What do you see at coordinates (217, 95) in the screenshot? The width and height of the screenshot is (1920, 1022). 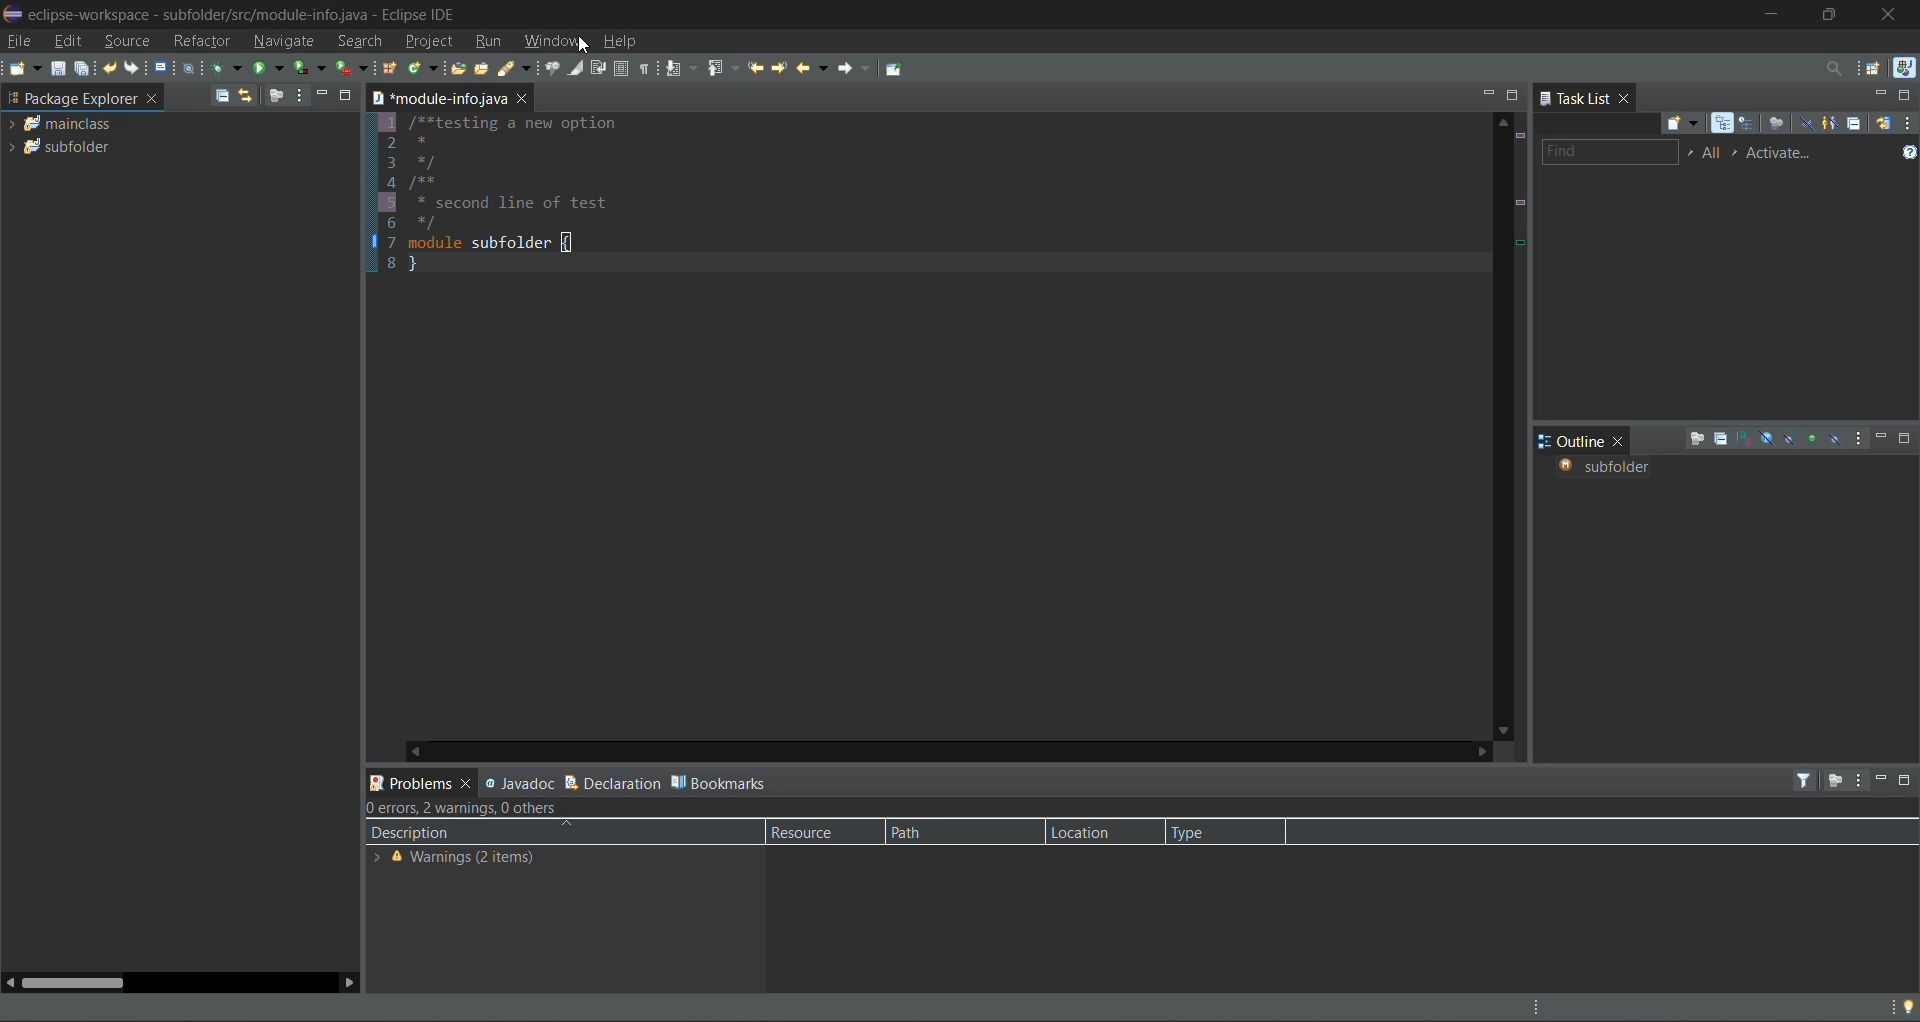 I see `collapse all` at bounding box center [217, 95].